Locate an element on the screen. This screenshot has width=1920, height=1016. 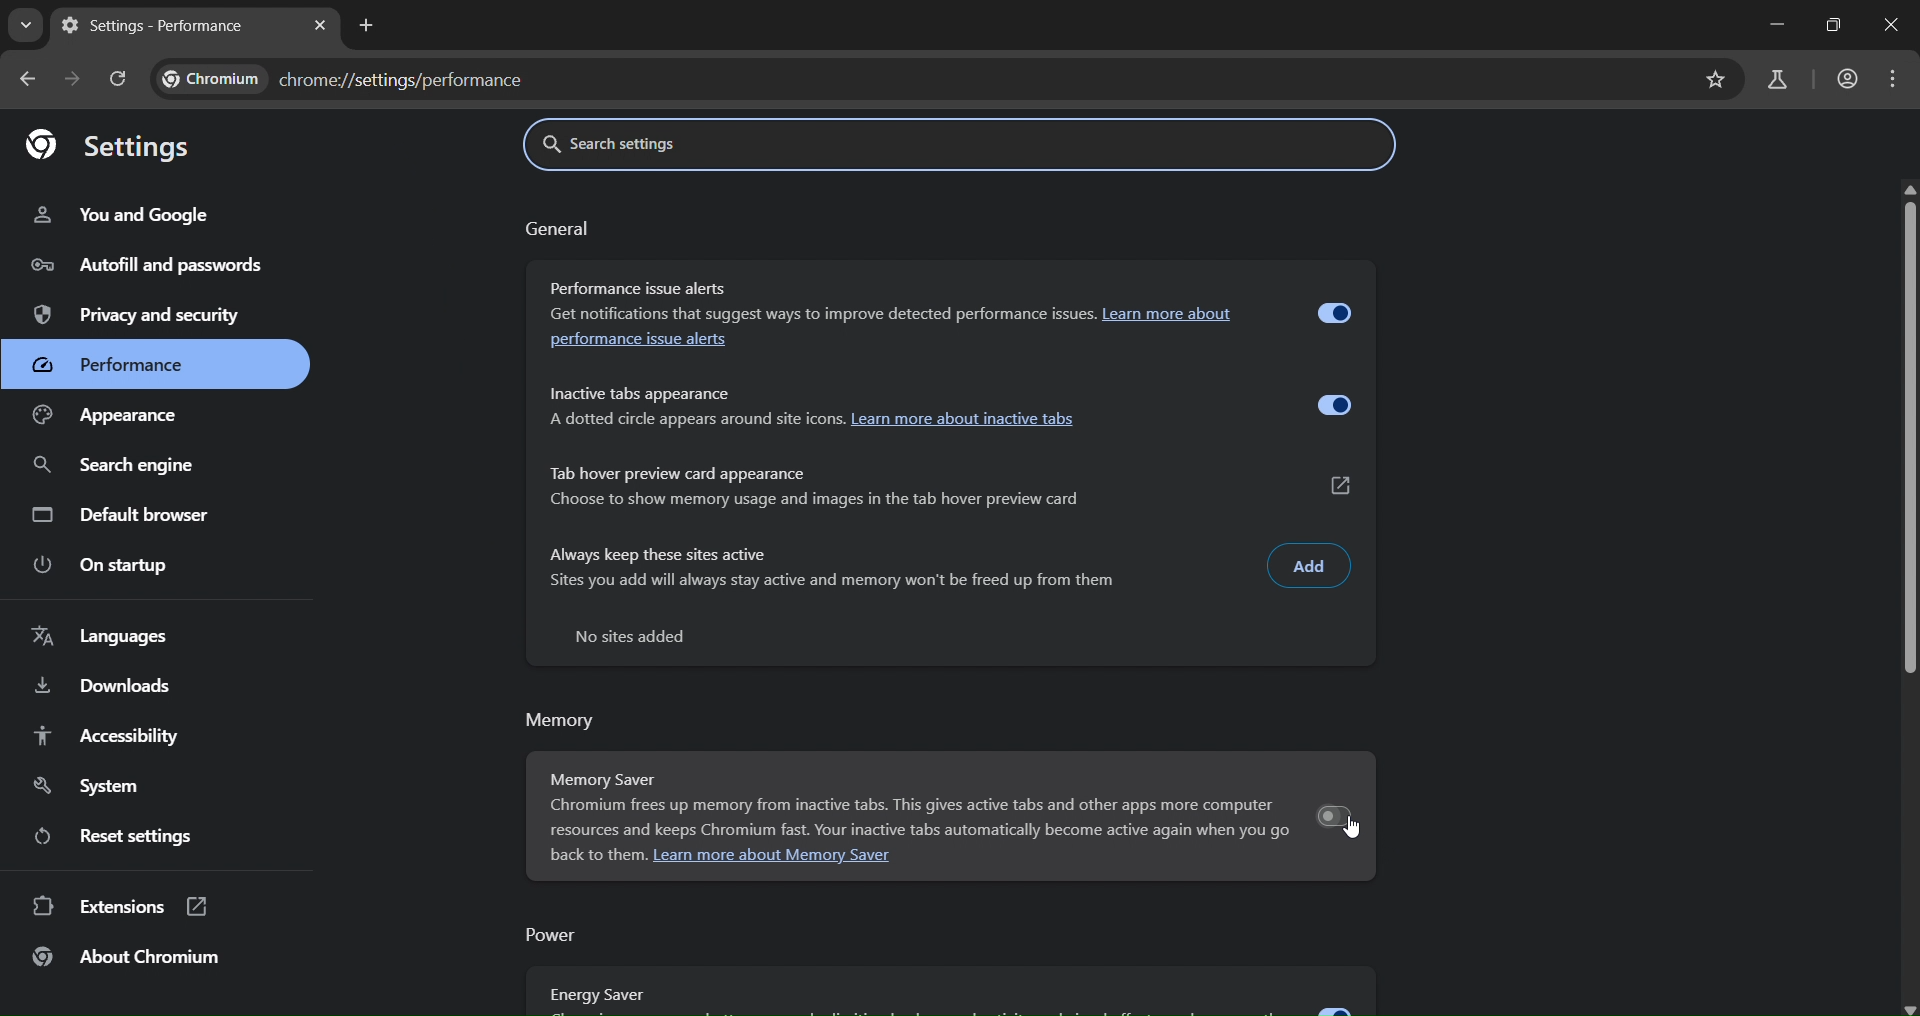
Performance is located at coordinates (157, 365).